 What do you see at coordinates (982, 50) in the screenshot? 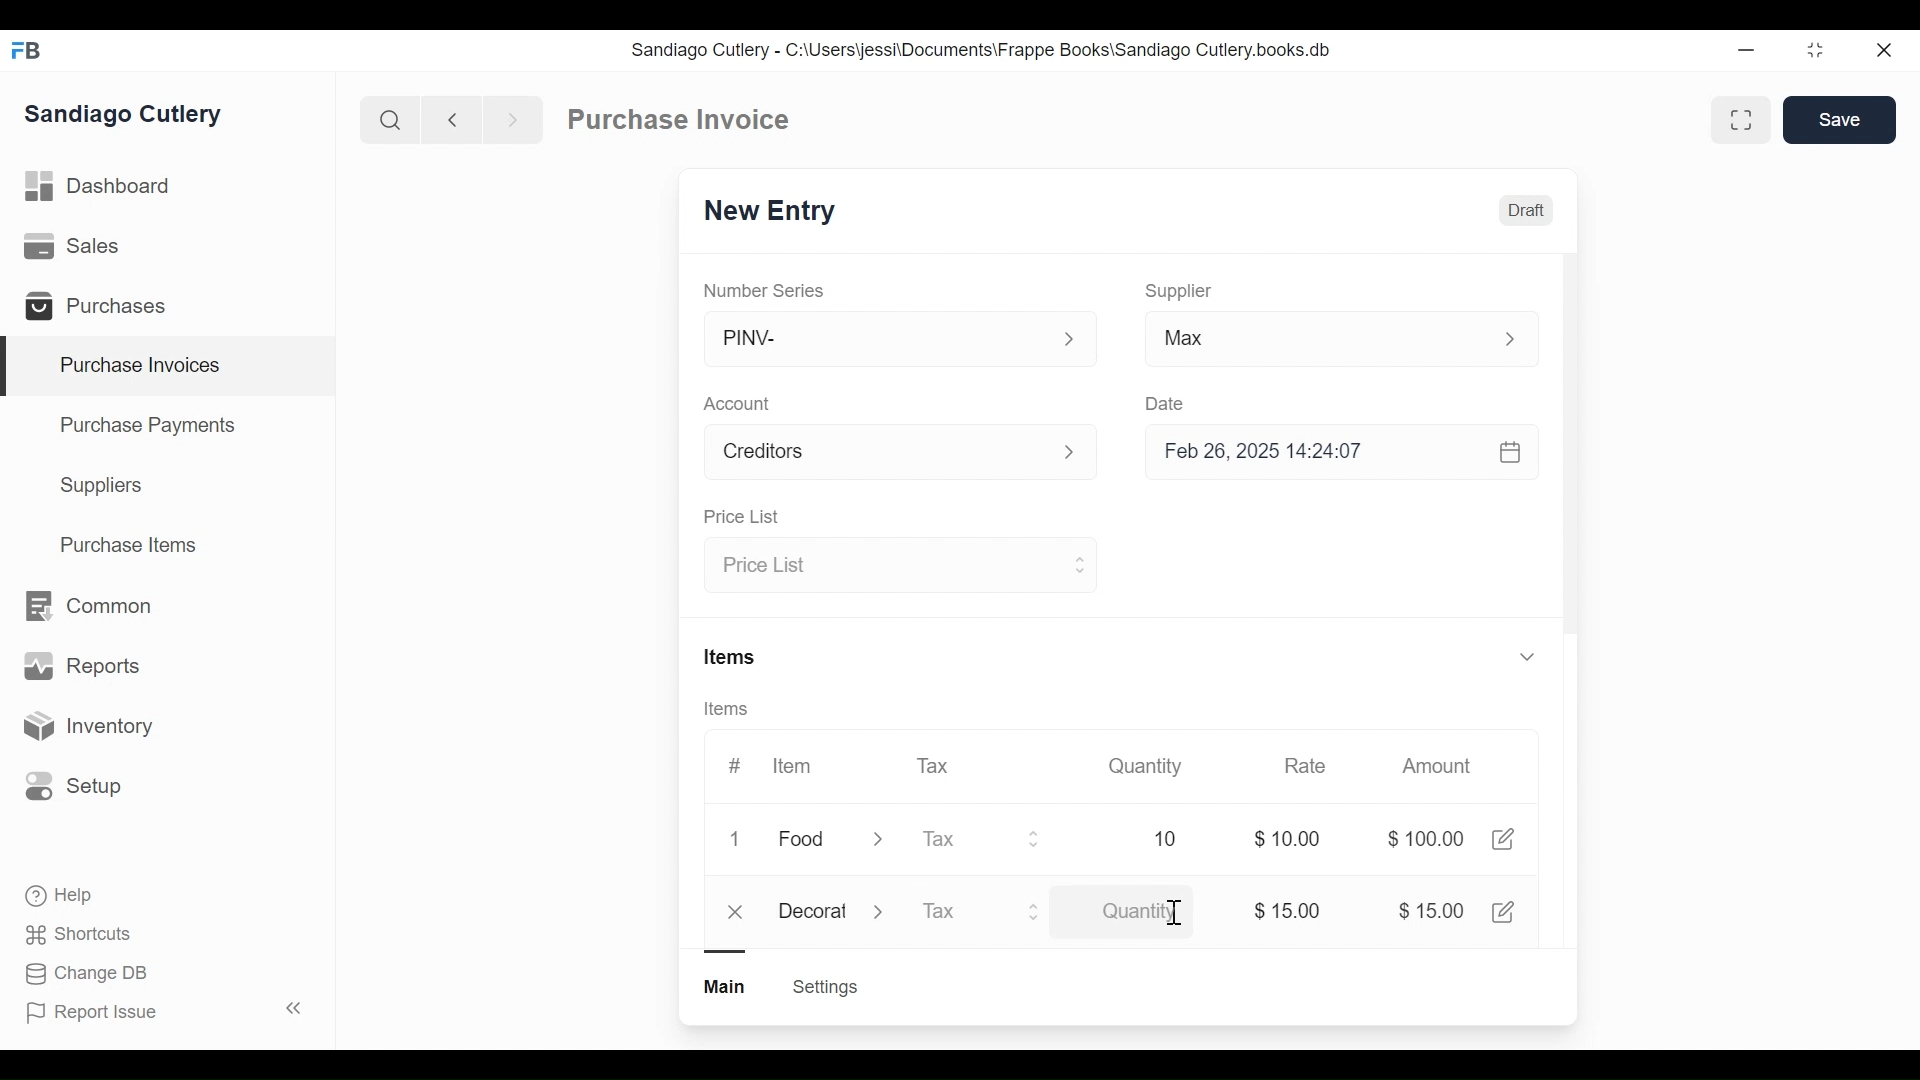
I see `Sandiago Cutlery - C:\Users\jessi\Documents\Frappe Books\Sandiago Cutlery.books.db` at bounding box center [982, 50].